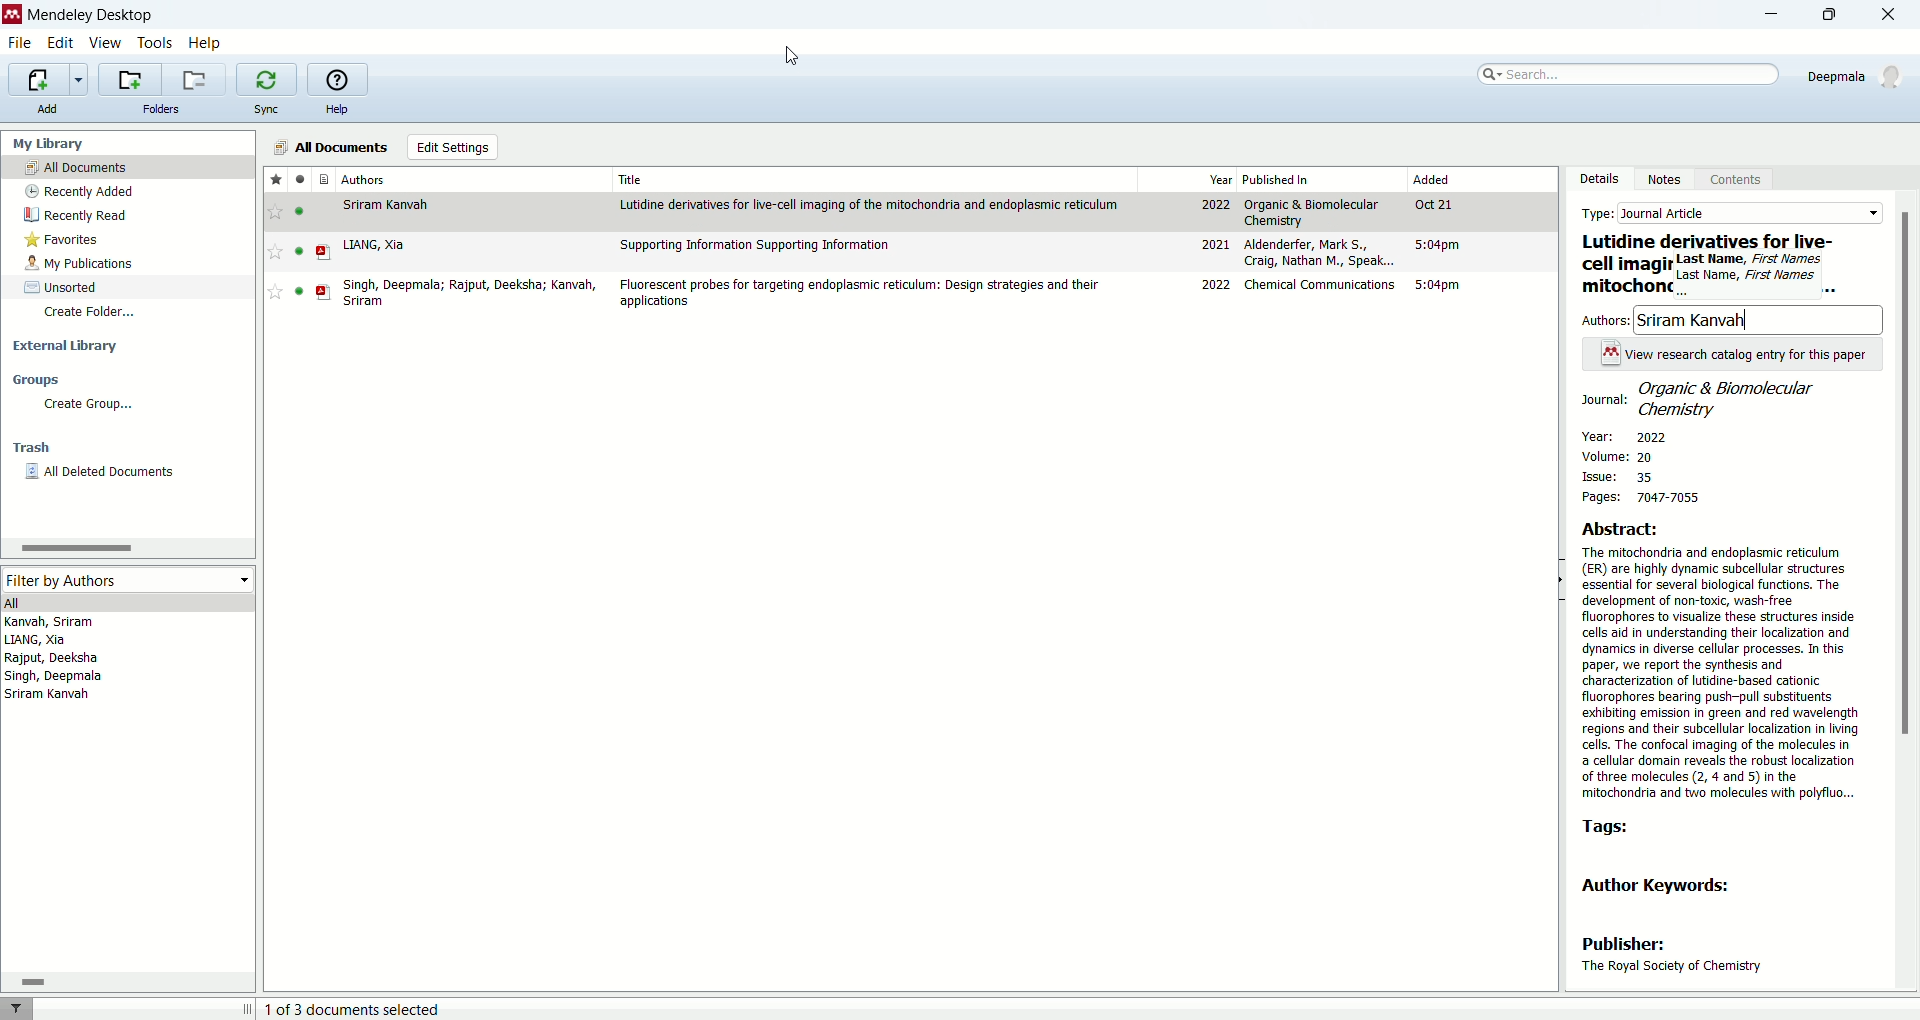  What do you see at coordinates (324, 179) in the screenshot?
I see `documents type` at bounding box center [324, 179].